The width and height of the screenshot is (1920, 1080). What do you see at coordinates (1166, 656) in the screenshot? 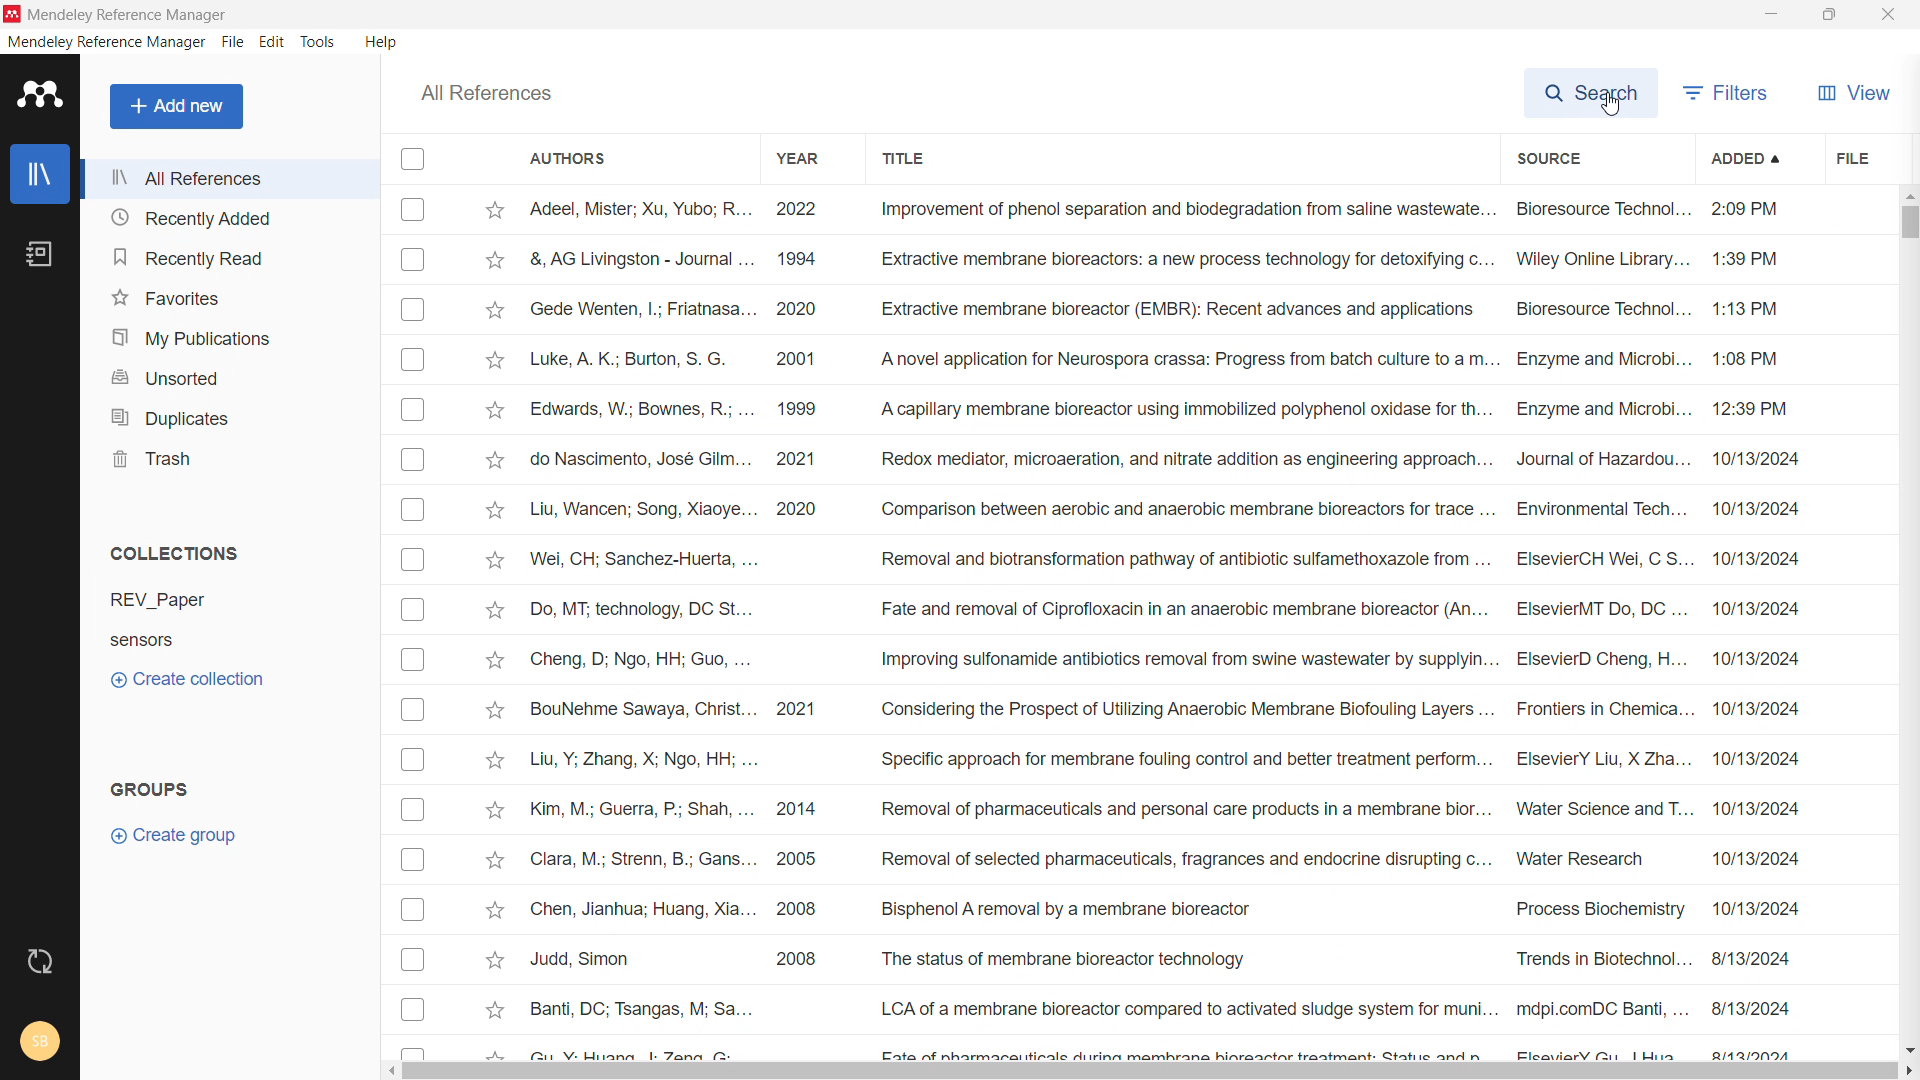
I see `Cheng, D; Ngo, HH; Guo, ... Improving sulfonamide antibiotics removal from swine wastewater by supplyin... ElsevierD Cheng, H... 10/13/2024` at bounding box center [1166, 656].